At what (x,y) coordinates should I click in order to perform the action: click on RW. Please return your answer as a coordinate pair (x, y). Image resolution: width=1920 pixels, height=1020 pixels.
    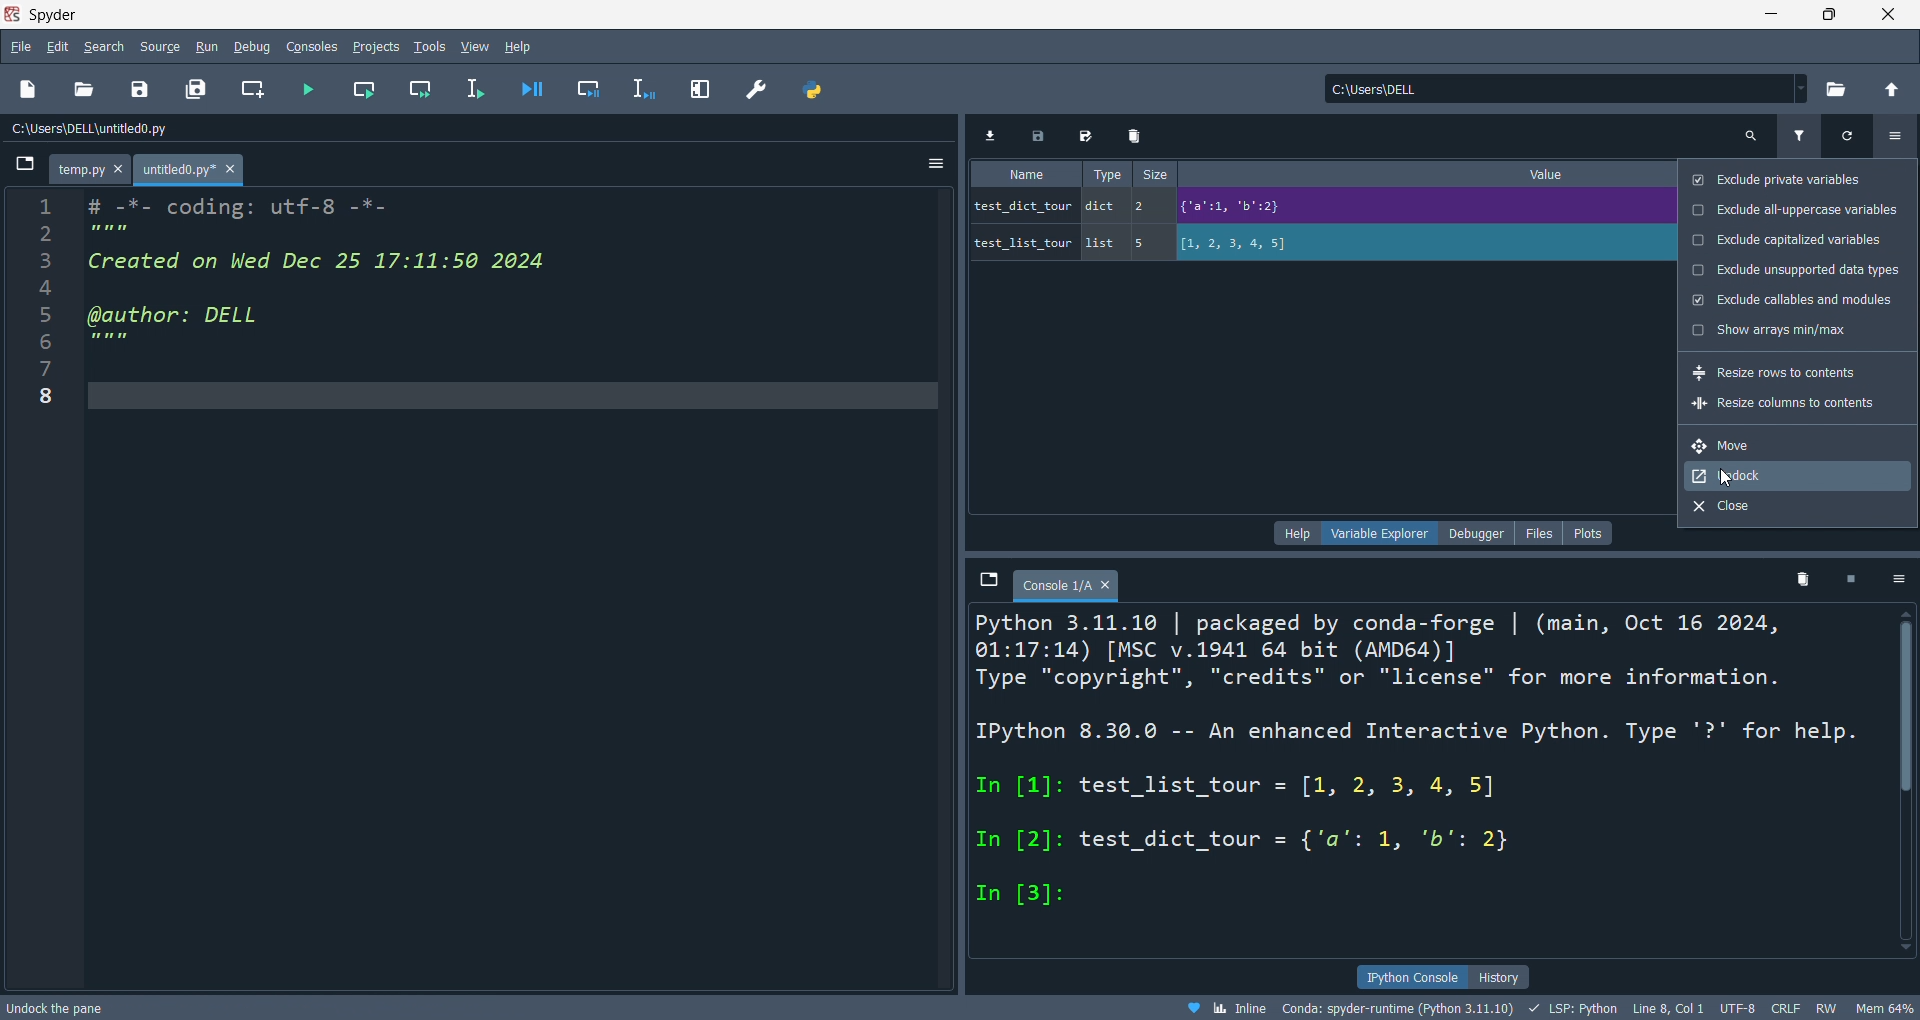
    Looking at the image, I should click on (1833, 1006).